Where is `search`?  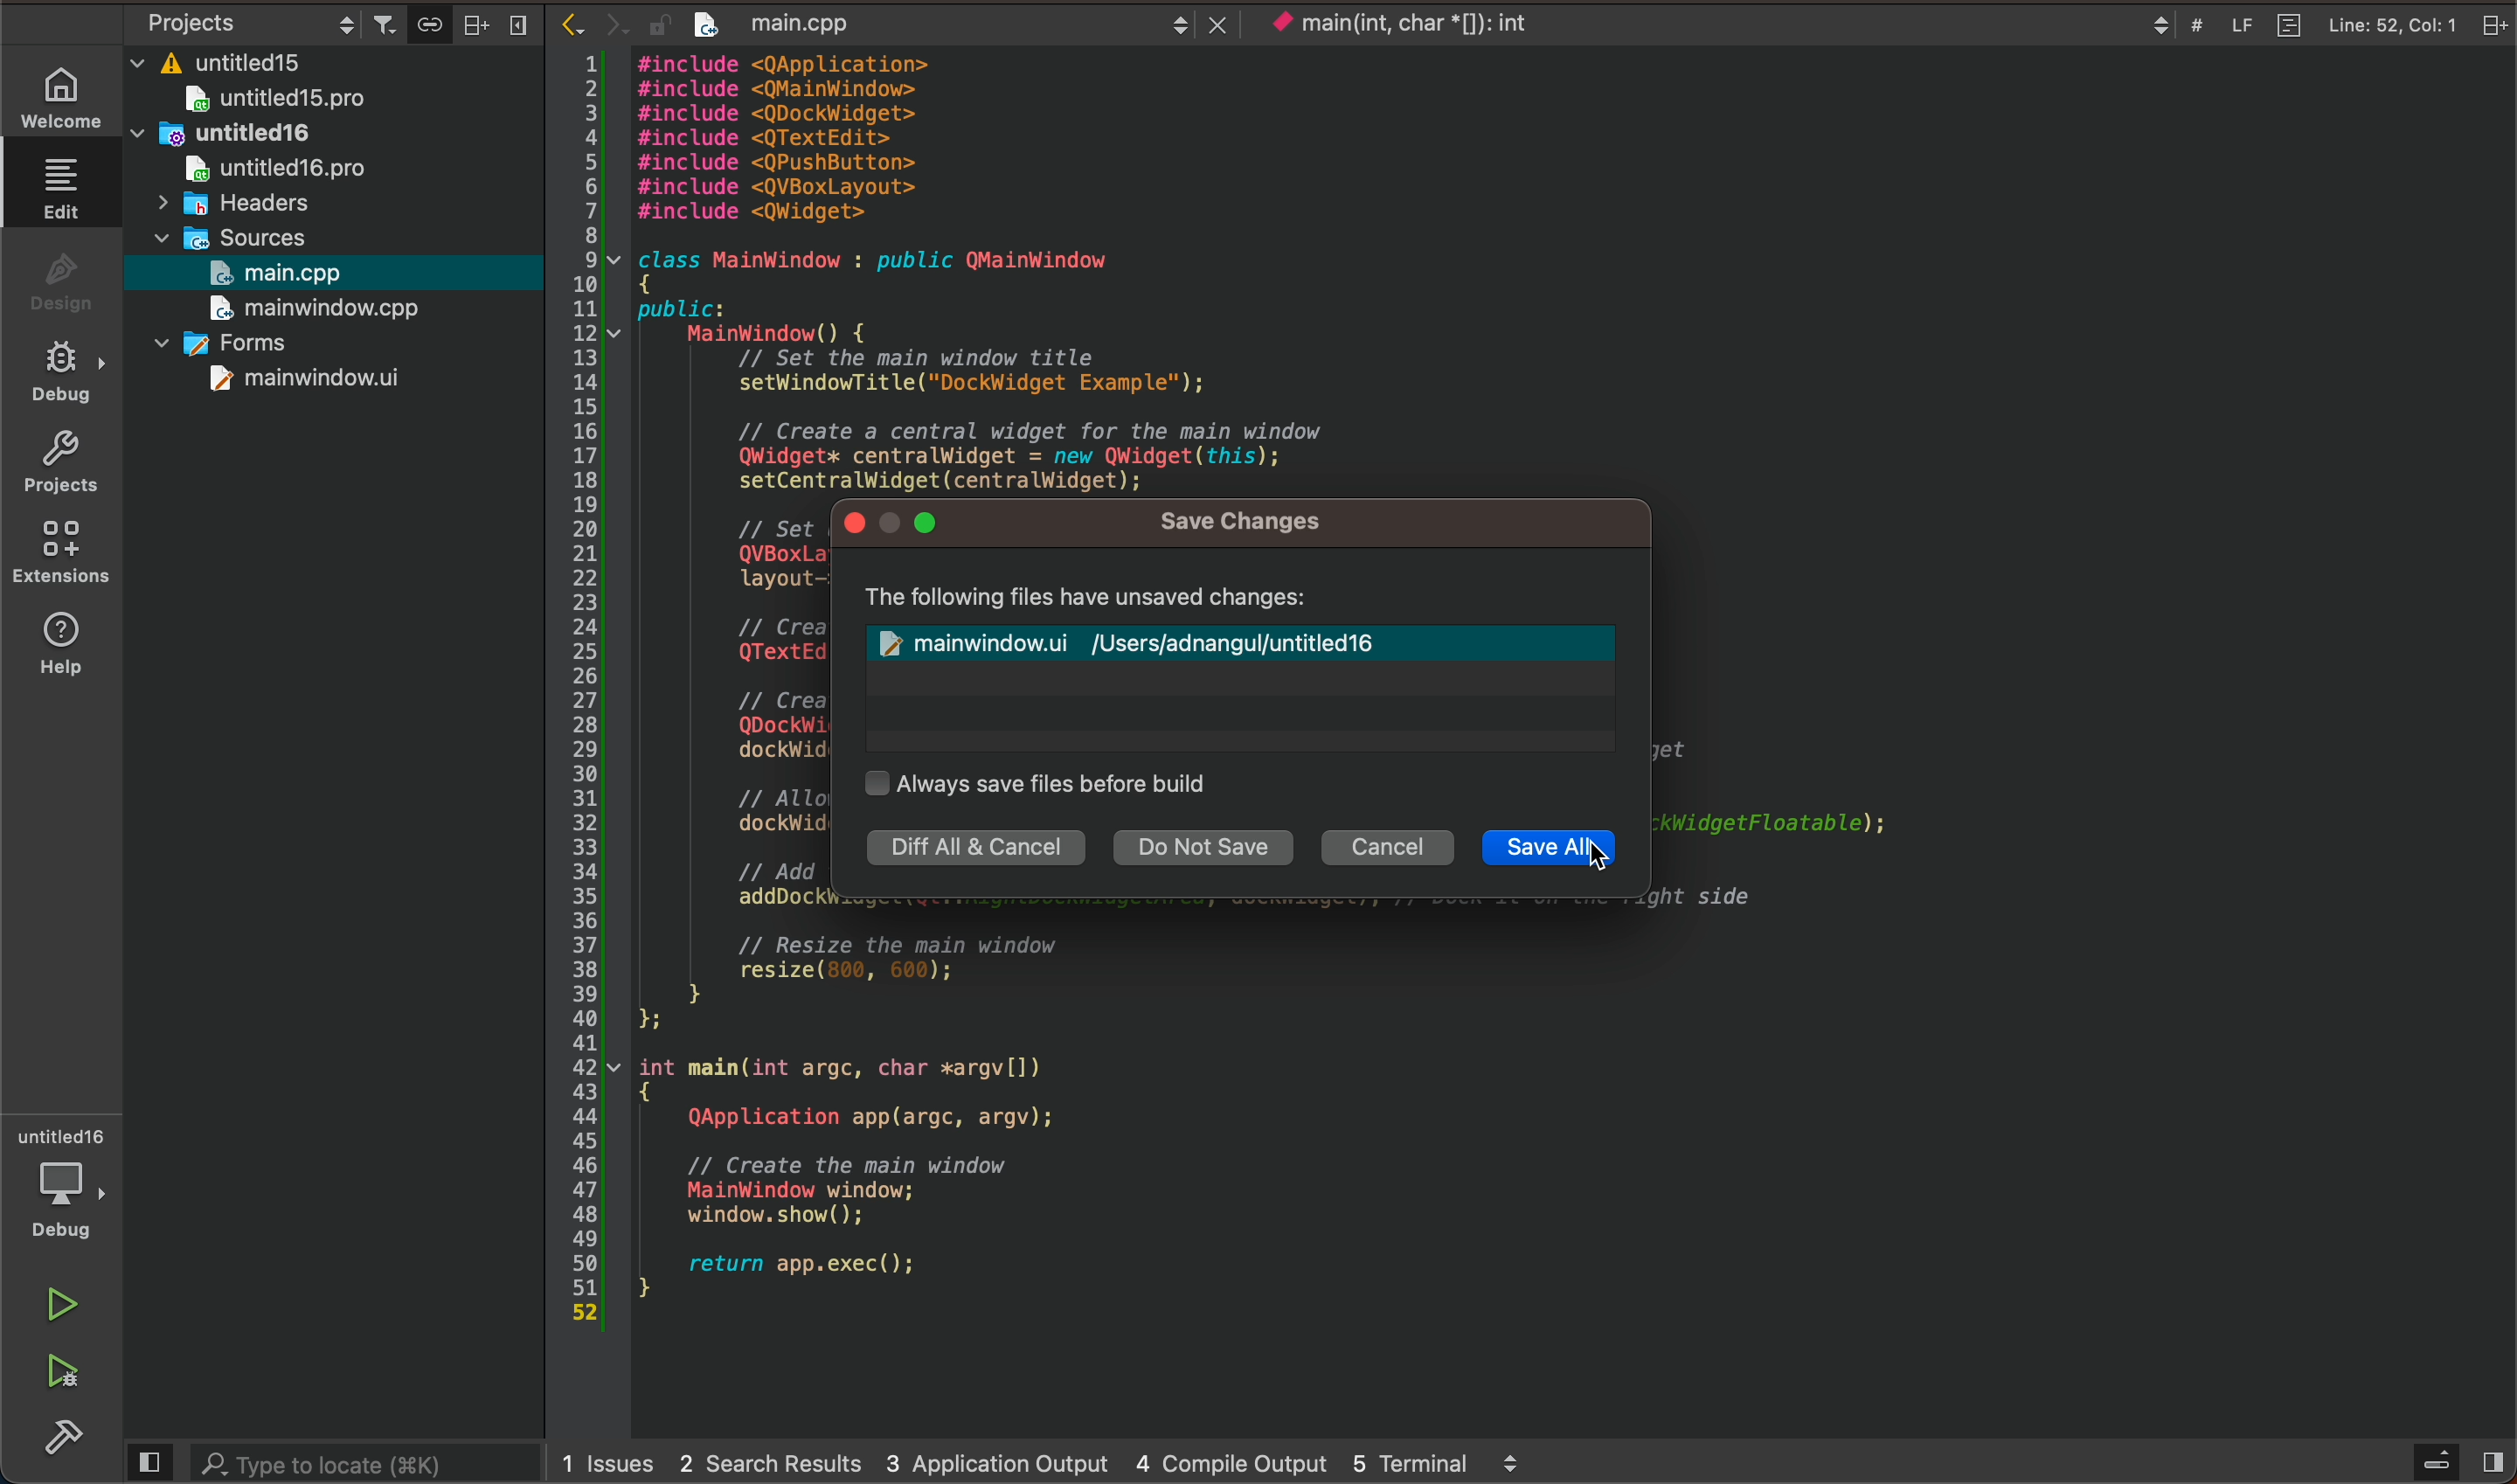 search is located at coordinates (355, 1463).